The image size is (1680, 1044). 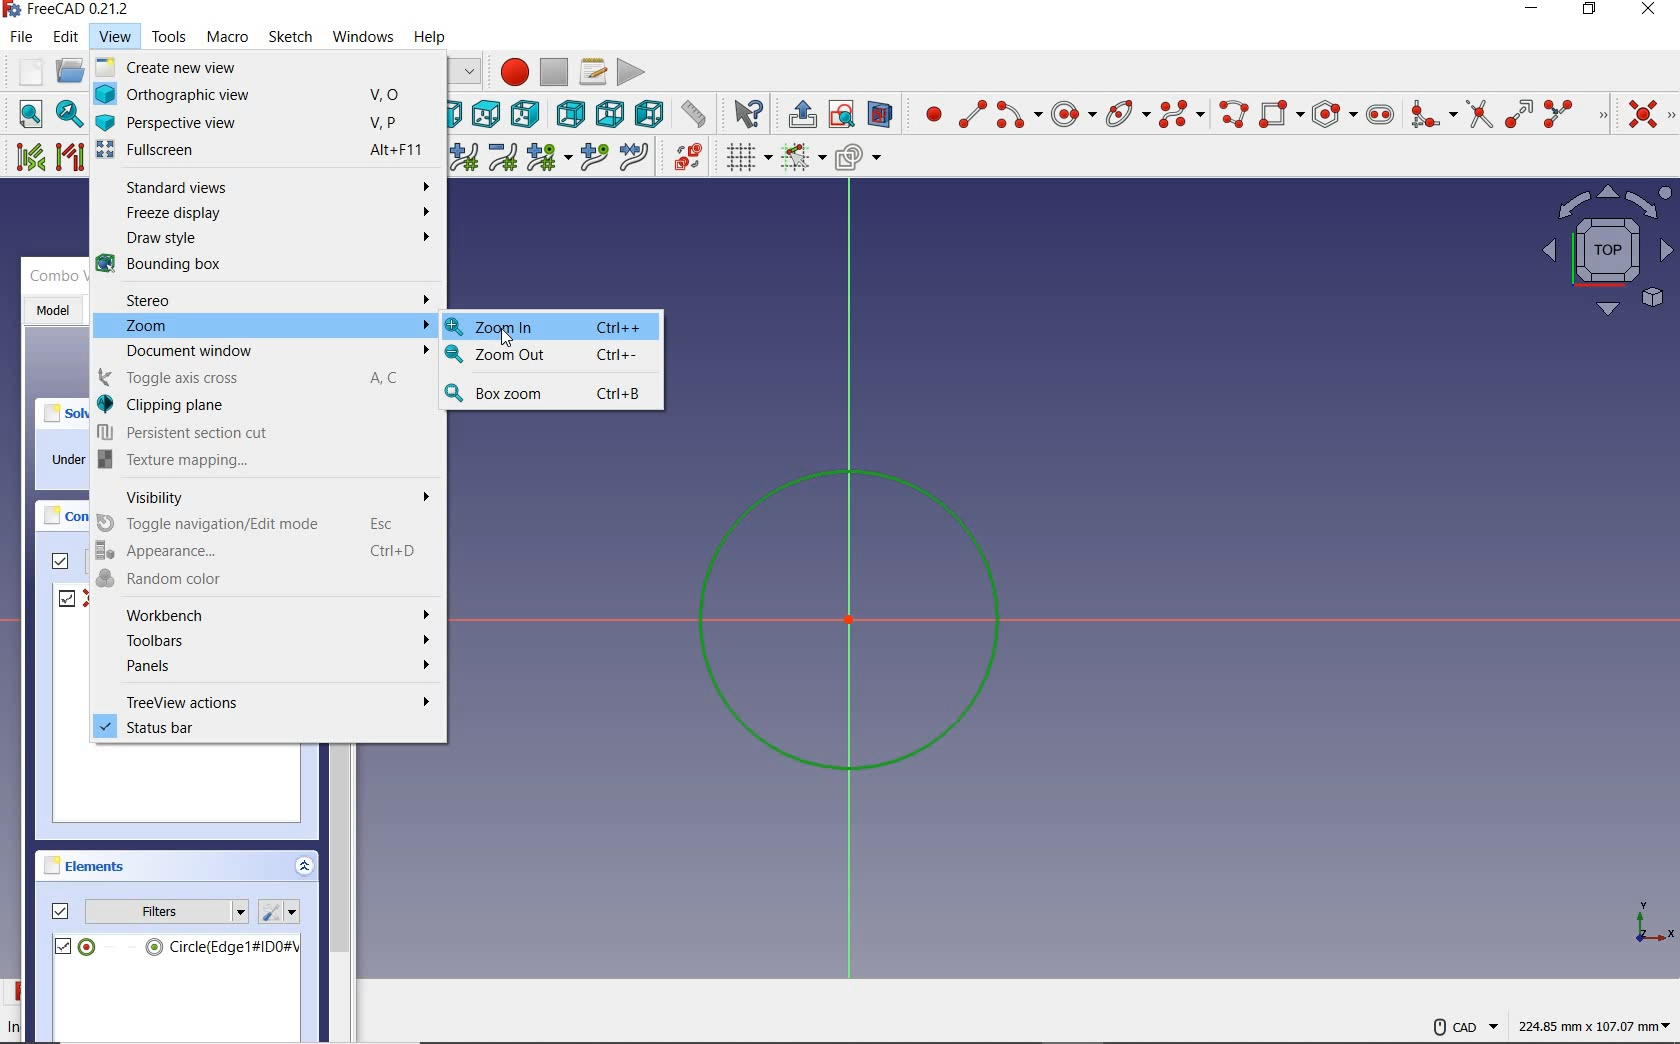 I want to click on trim edge, so click(x=1477, y=114).